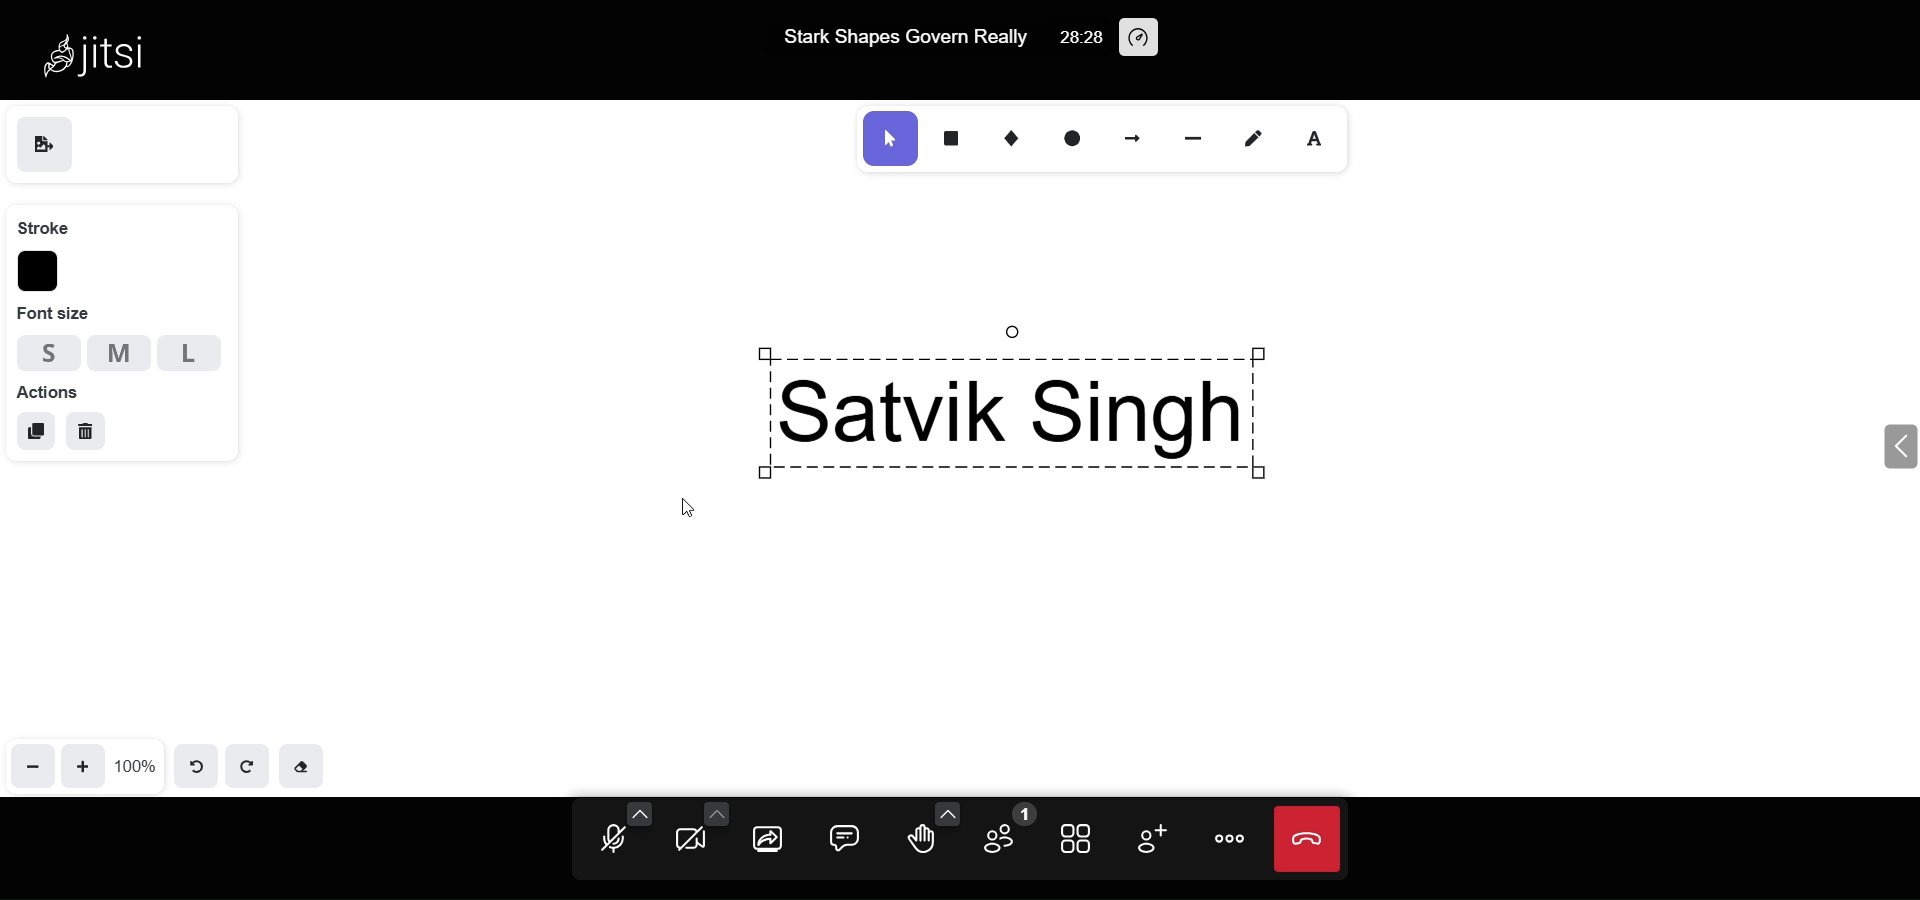  What do you see at coordinates (40, 272) in the screenshot?
I see `stroke color` at bounding box center [40, 272].